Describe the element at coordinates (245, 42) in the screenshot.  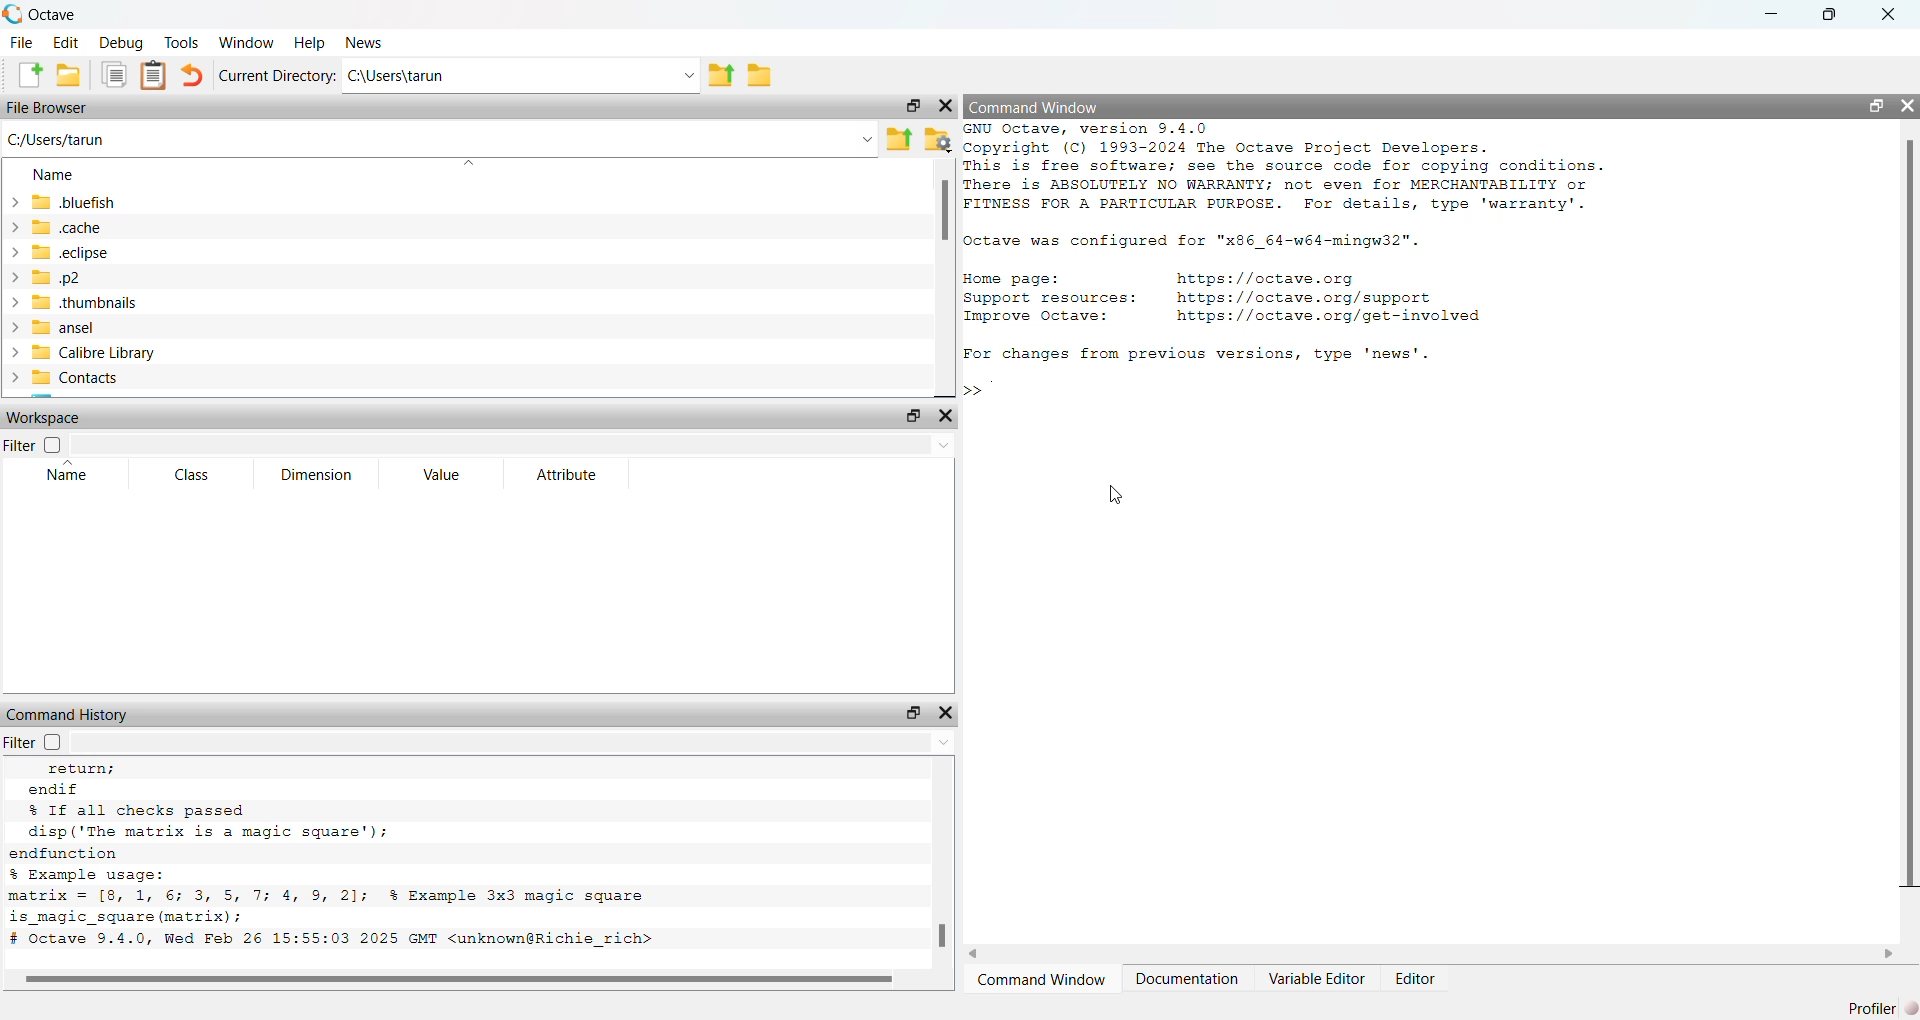
I see `Window` at that location.